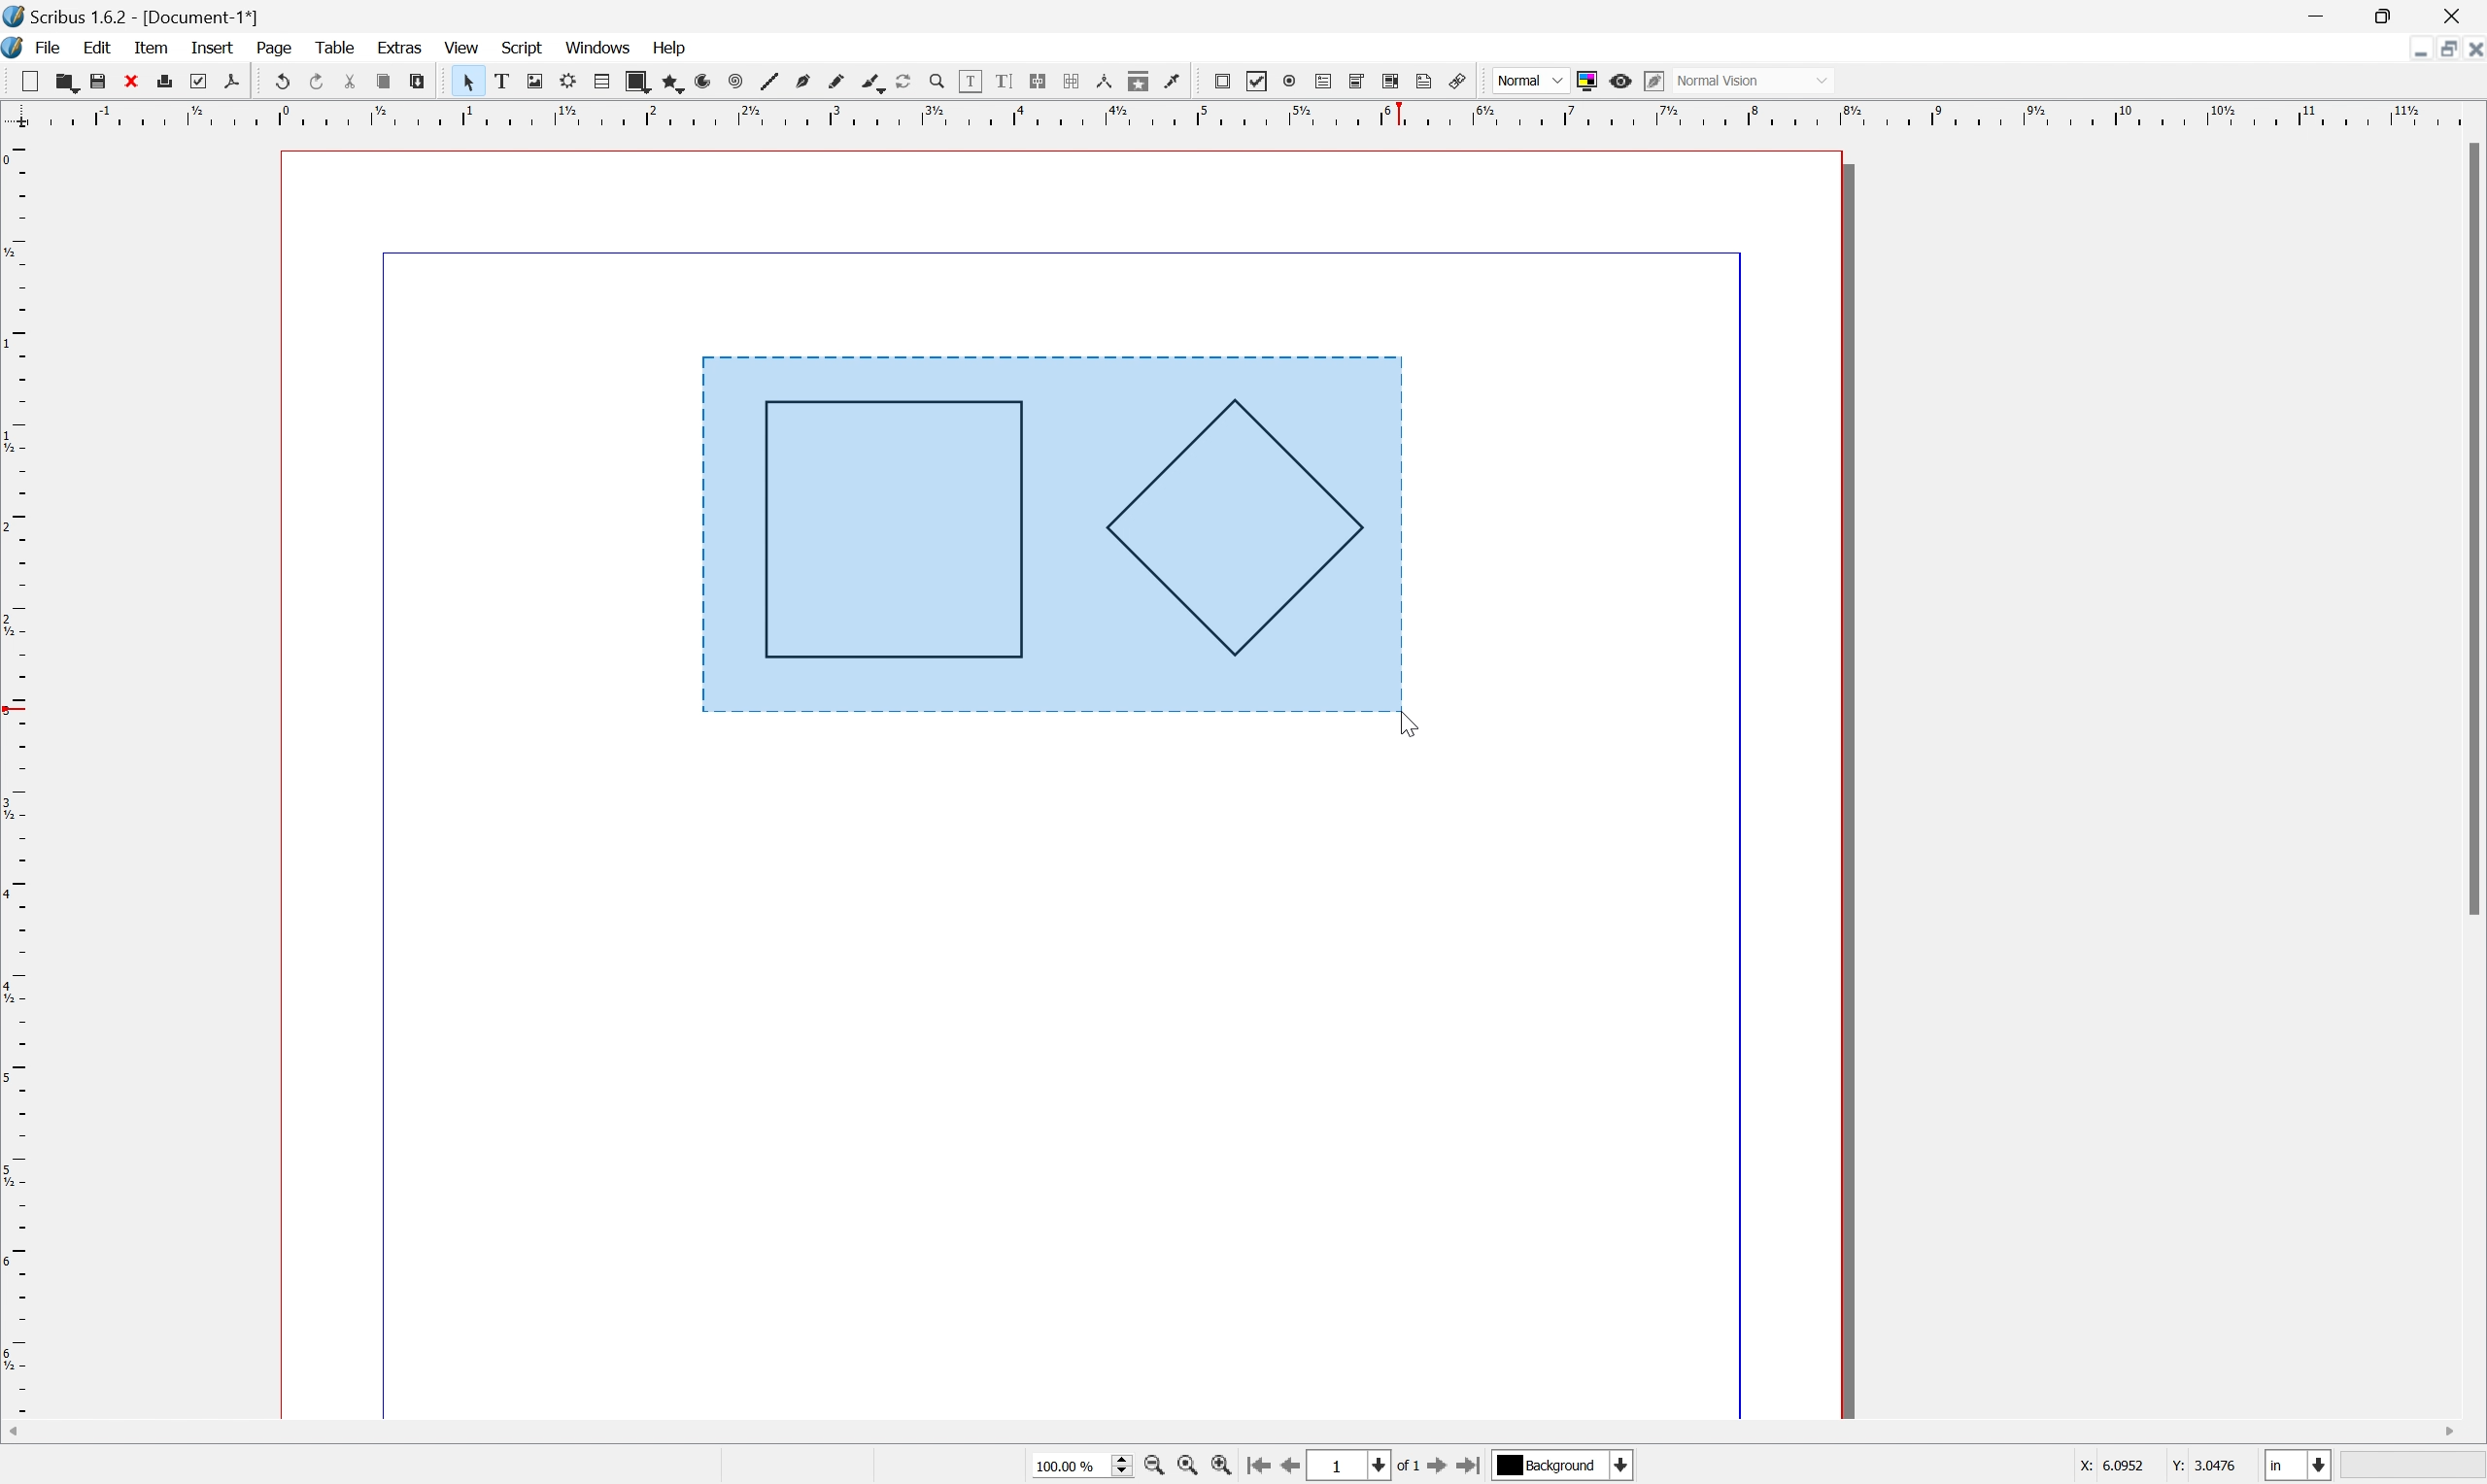 Image resolution: width=2487 pixels, height=1484 pixels. I want to click on open, so click(67, 80).